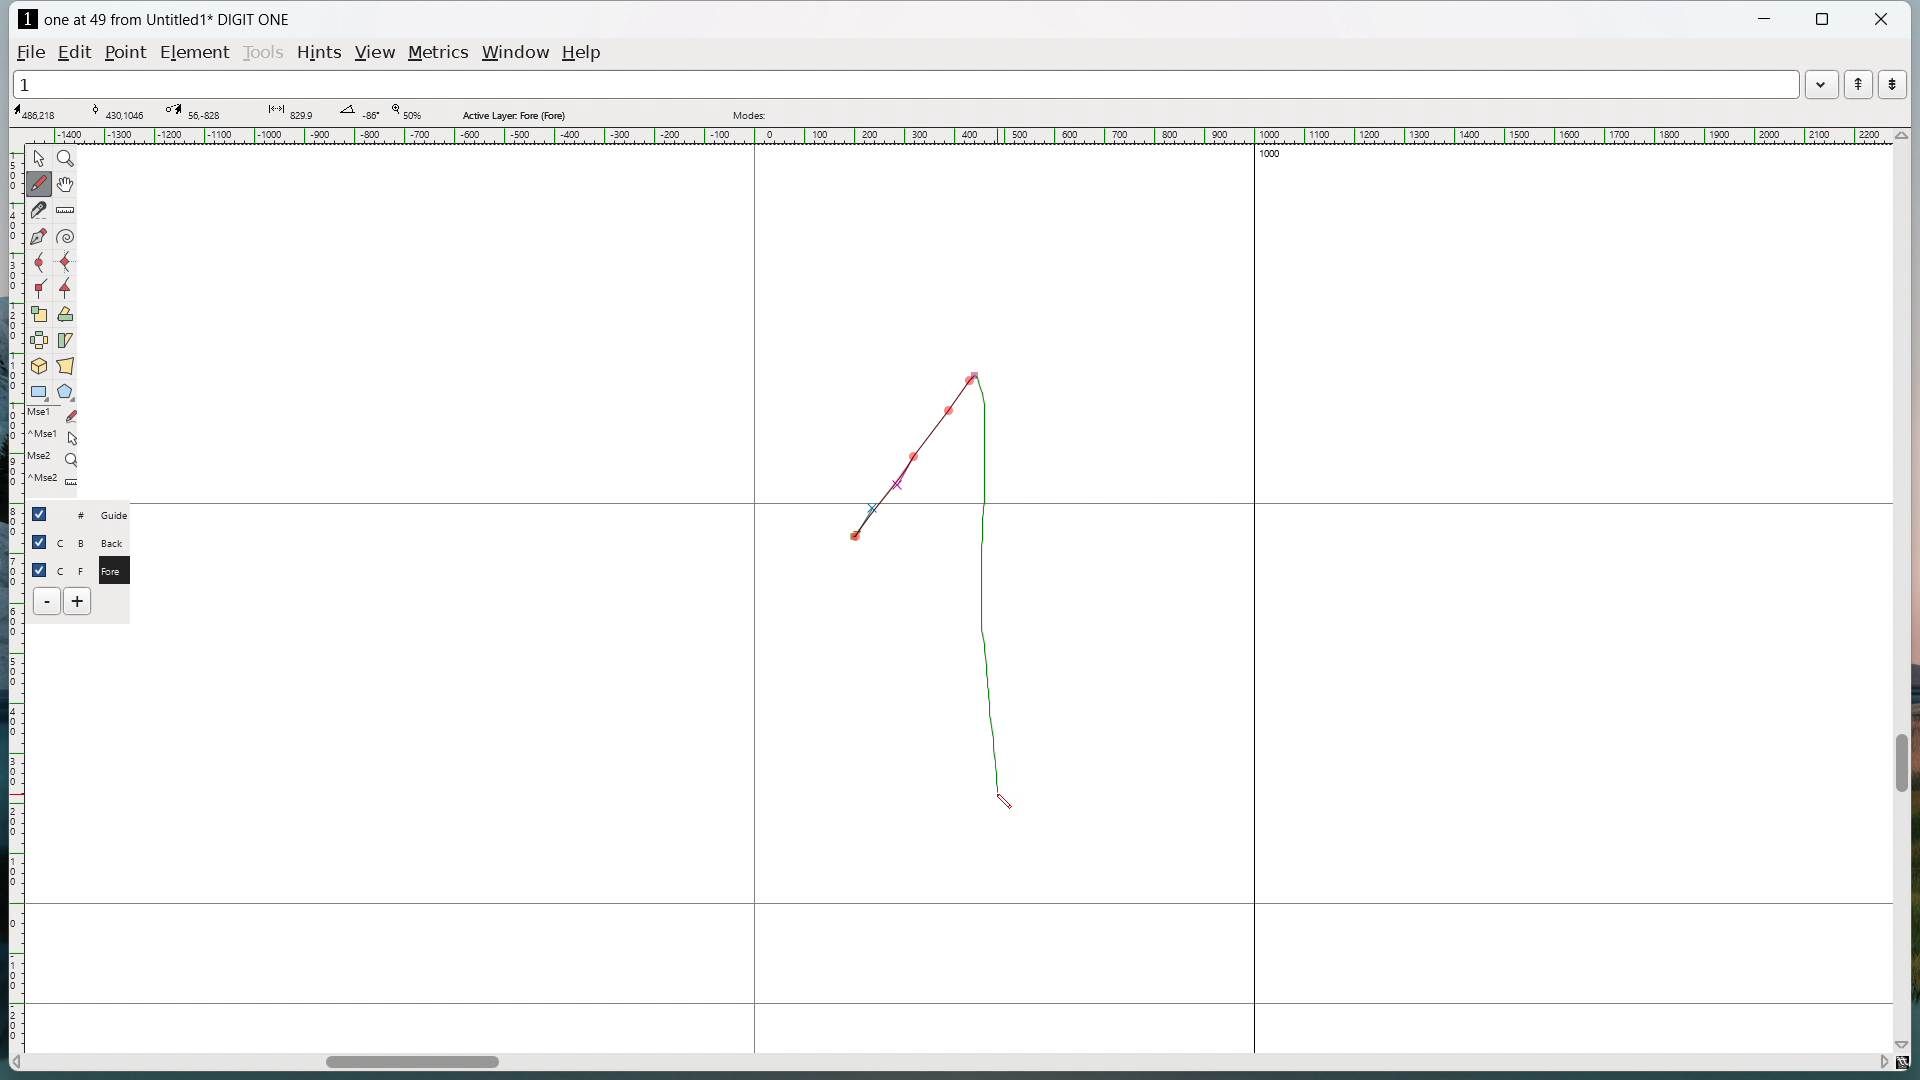 Image resolution: width=1920 pixels, height=1080 pixels. I want to click on # Guide, so click(95, 514).